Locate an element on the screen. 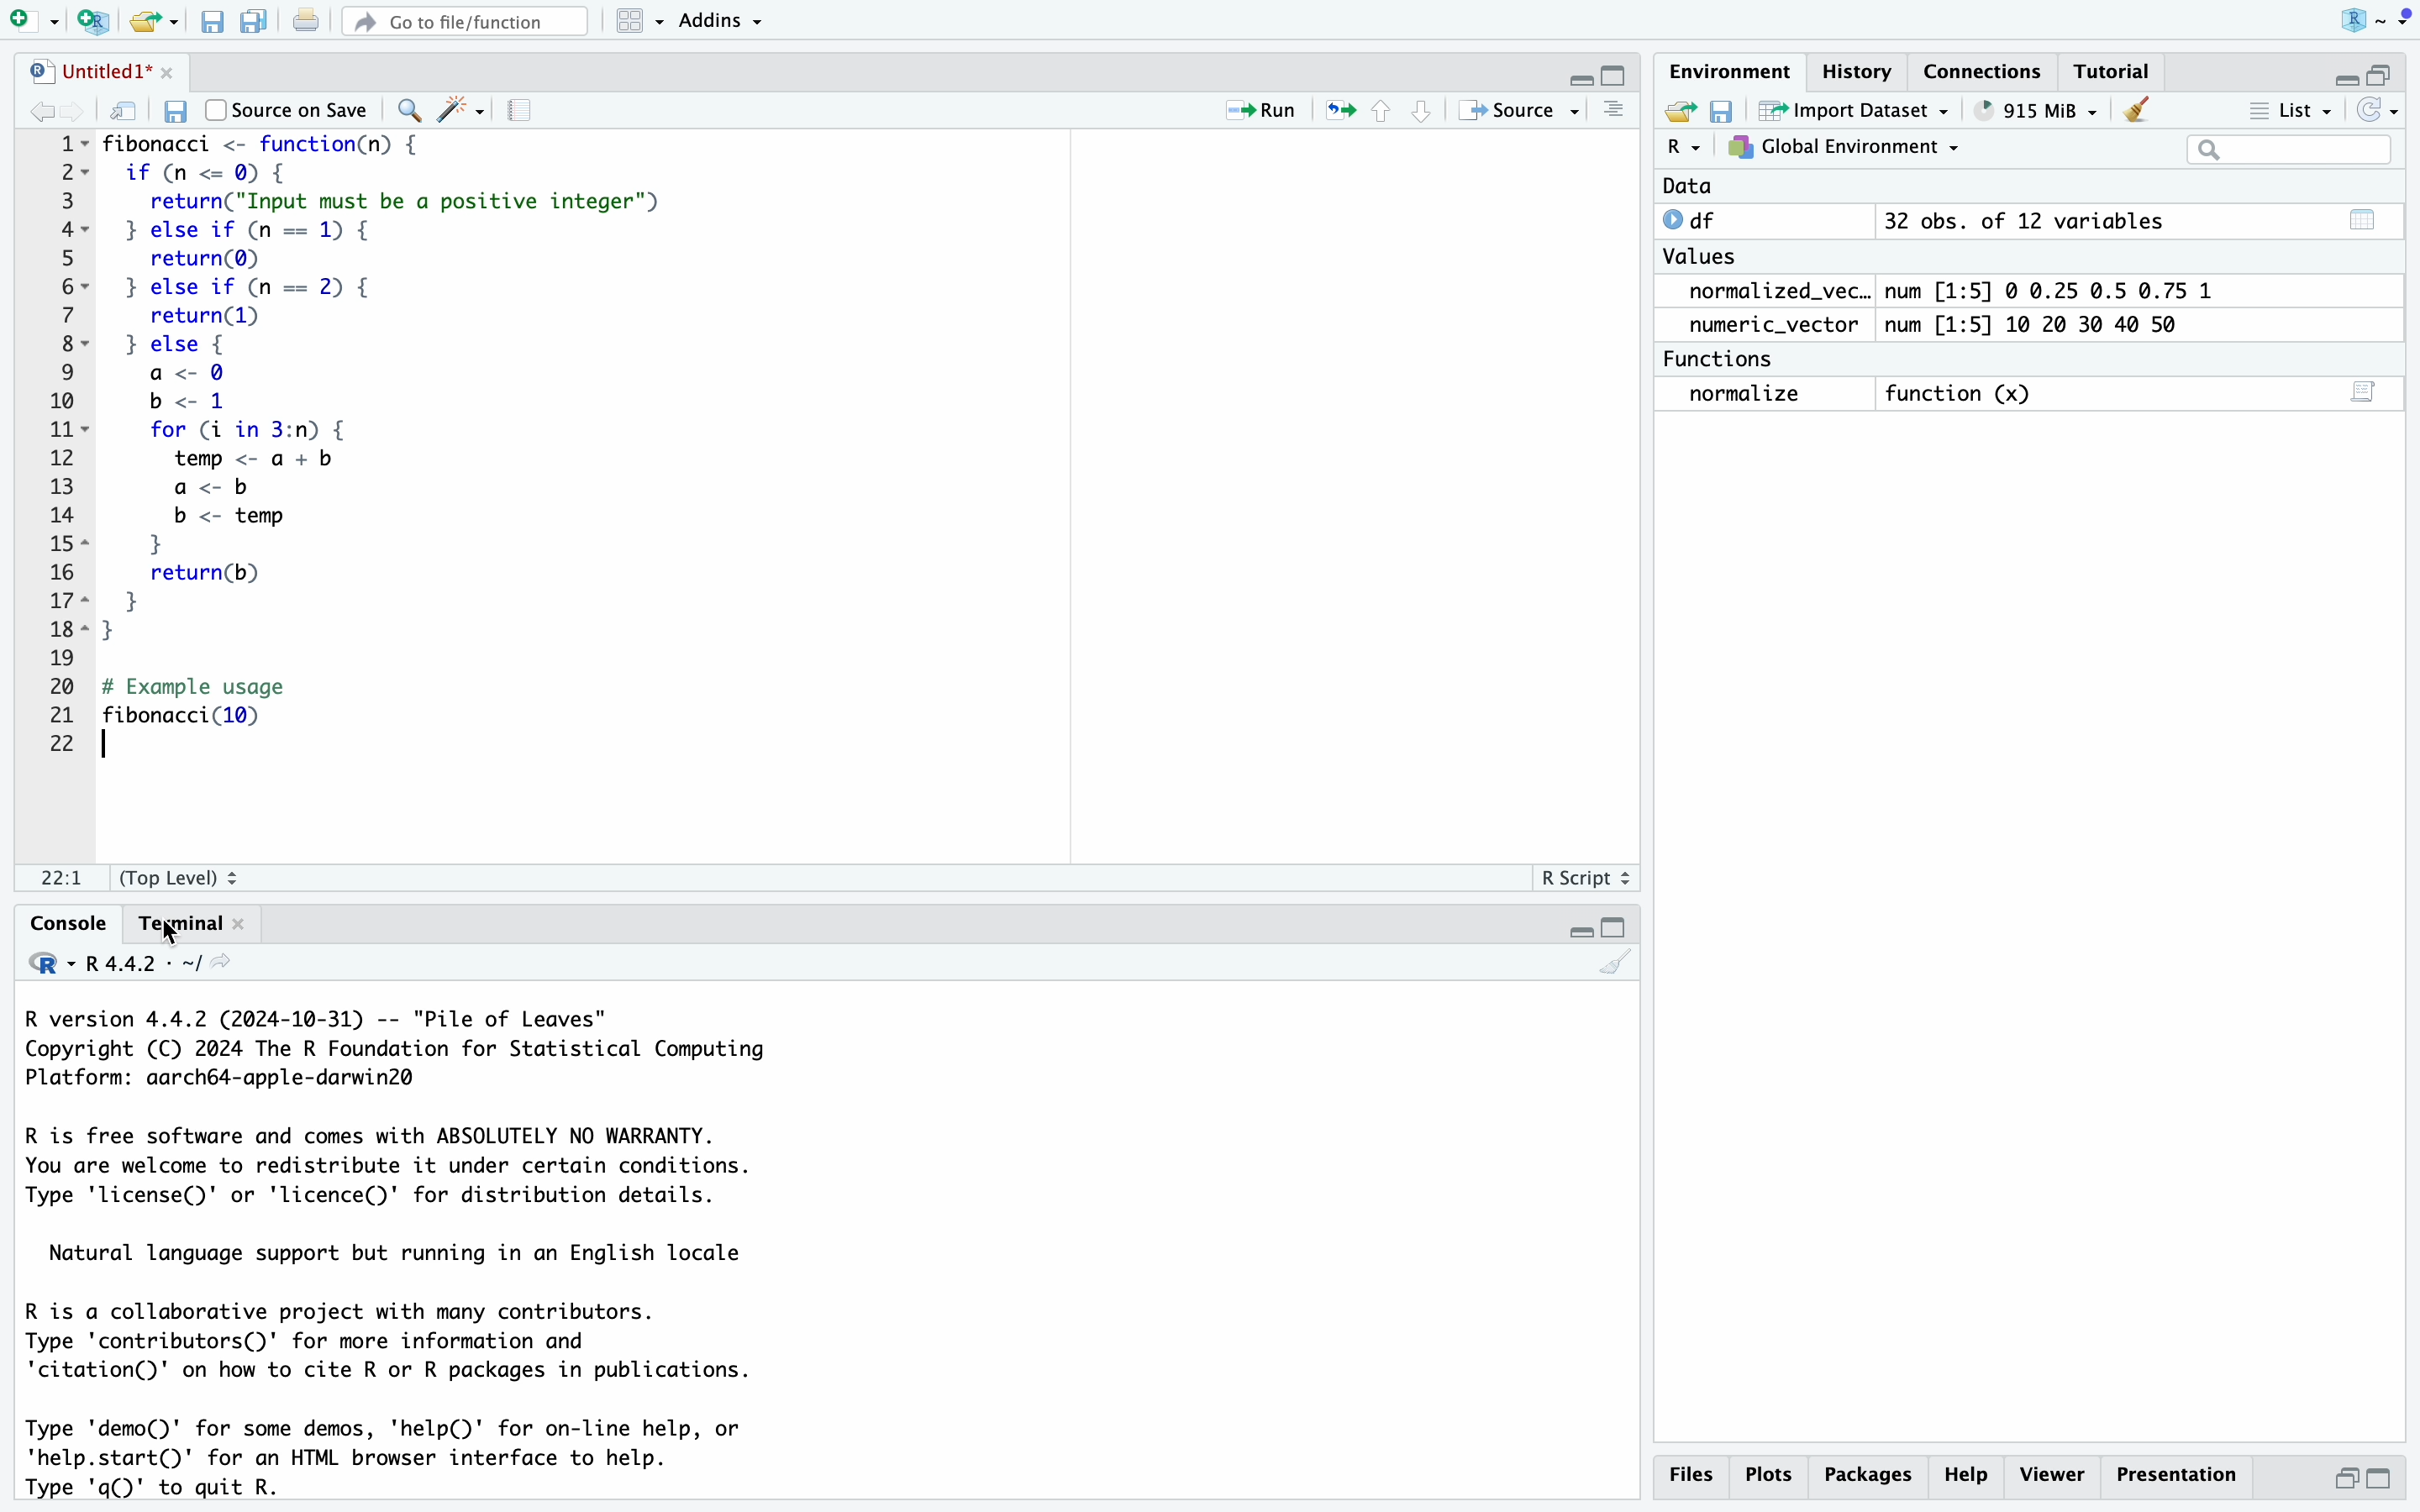 This screenshot has width=2420, height=1512. workspace panes is located at coordinates (633, 19).